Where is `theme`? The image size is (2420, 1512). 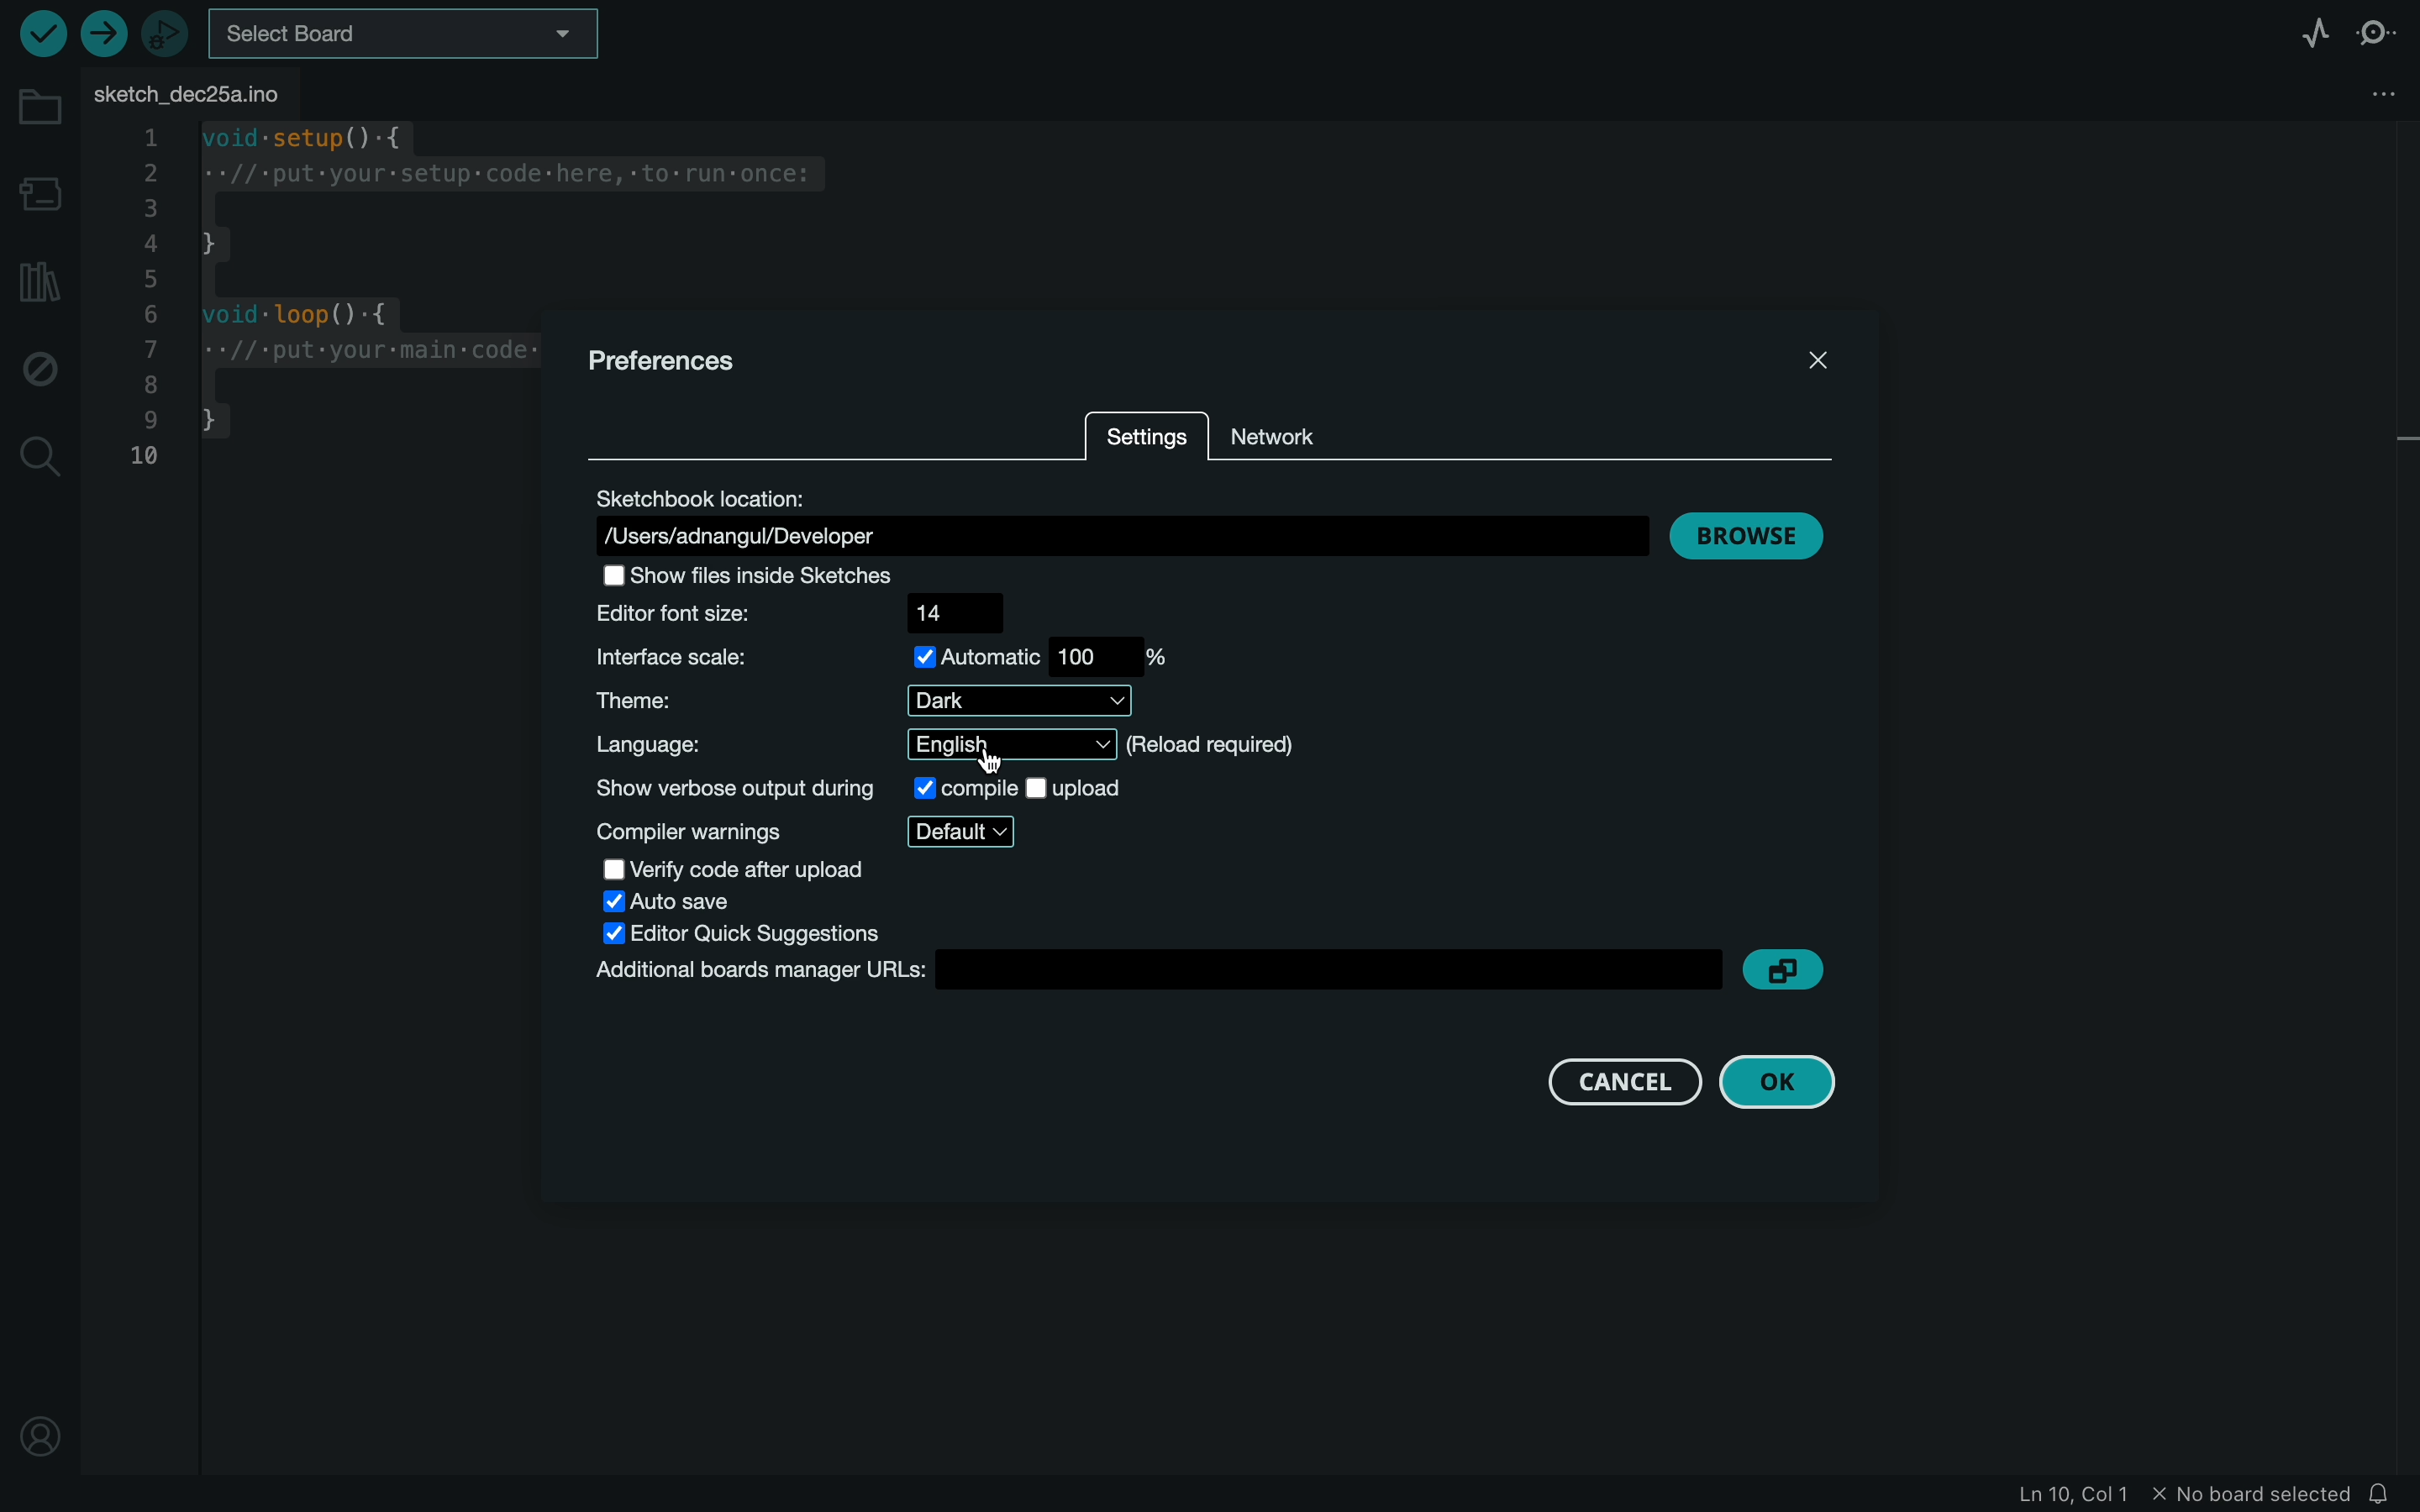
theme is located at coordinates (857, 700).